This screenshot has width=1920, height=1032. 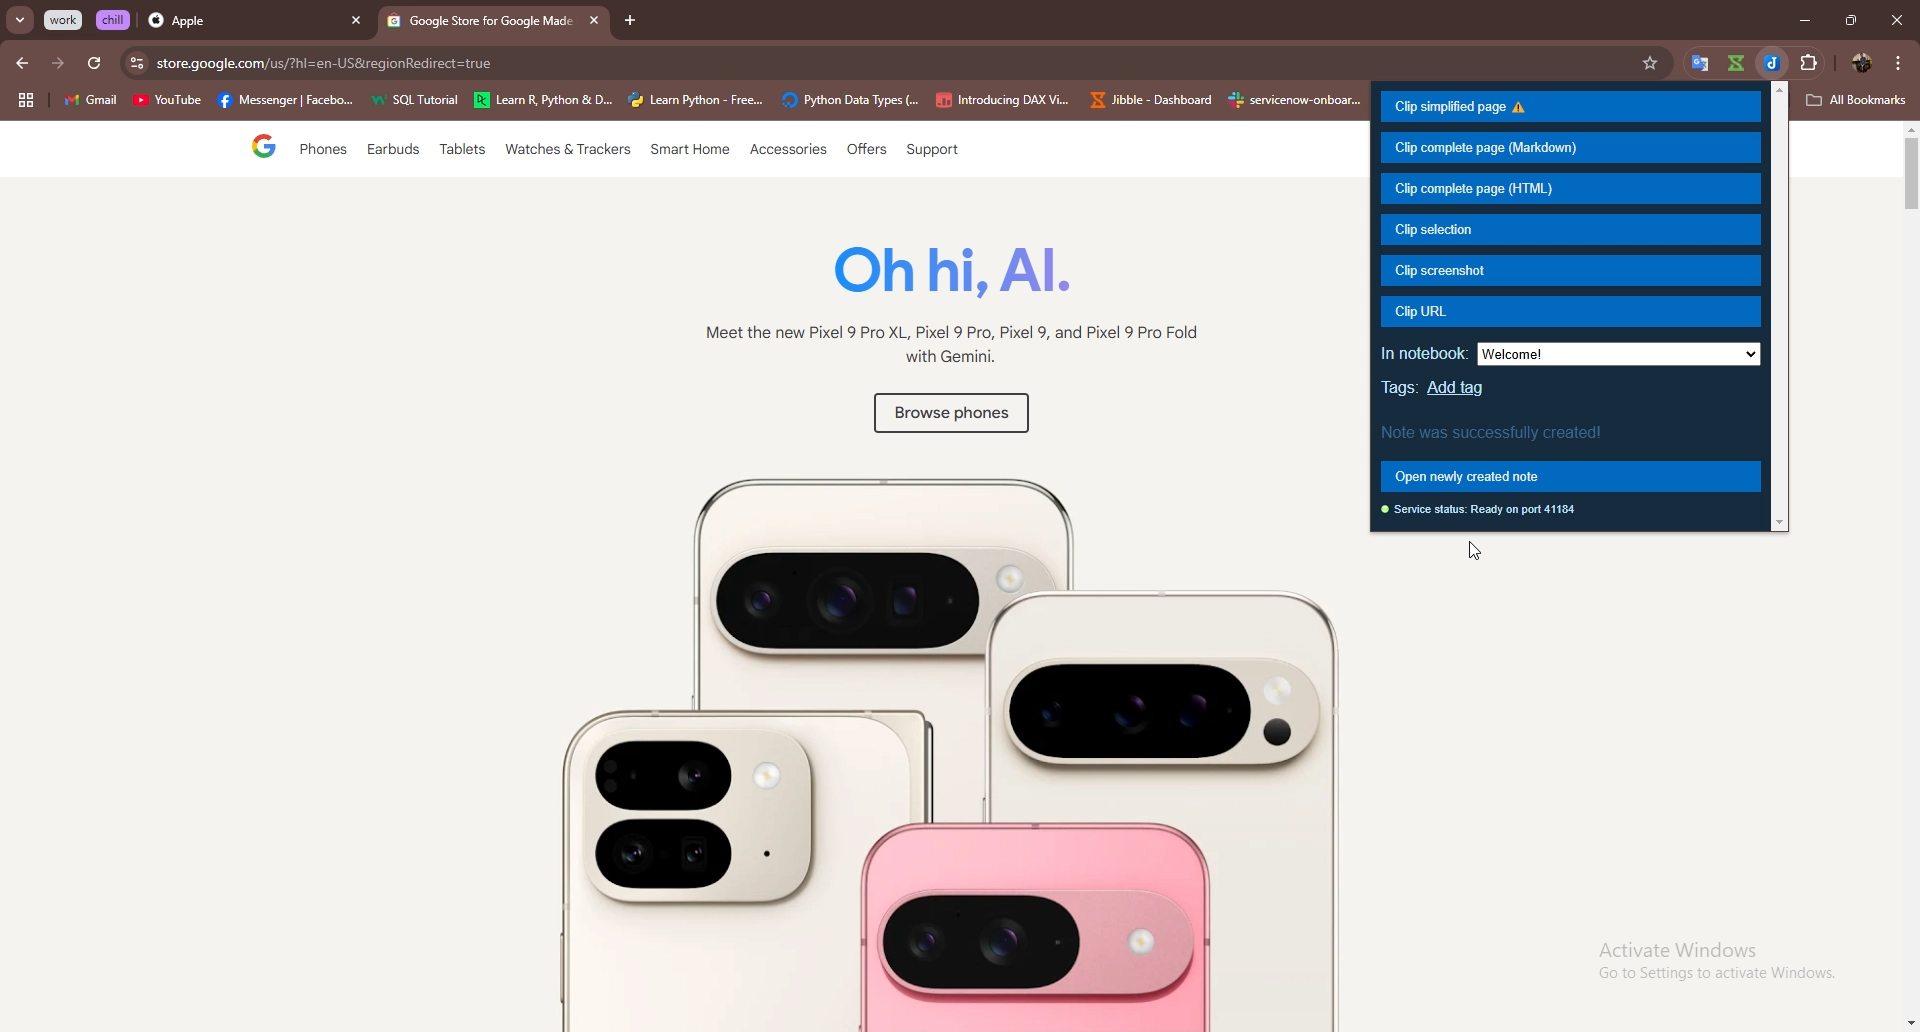 I want to click on clip selection, so click(x=1569, y=230).